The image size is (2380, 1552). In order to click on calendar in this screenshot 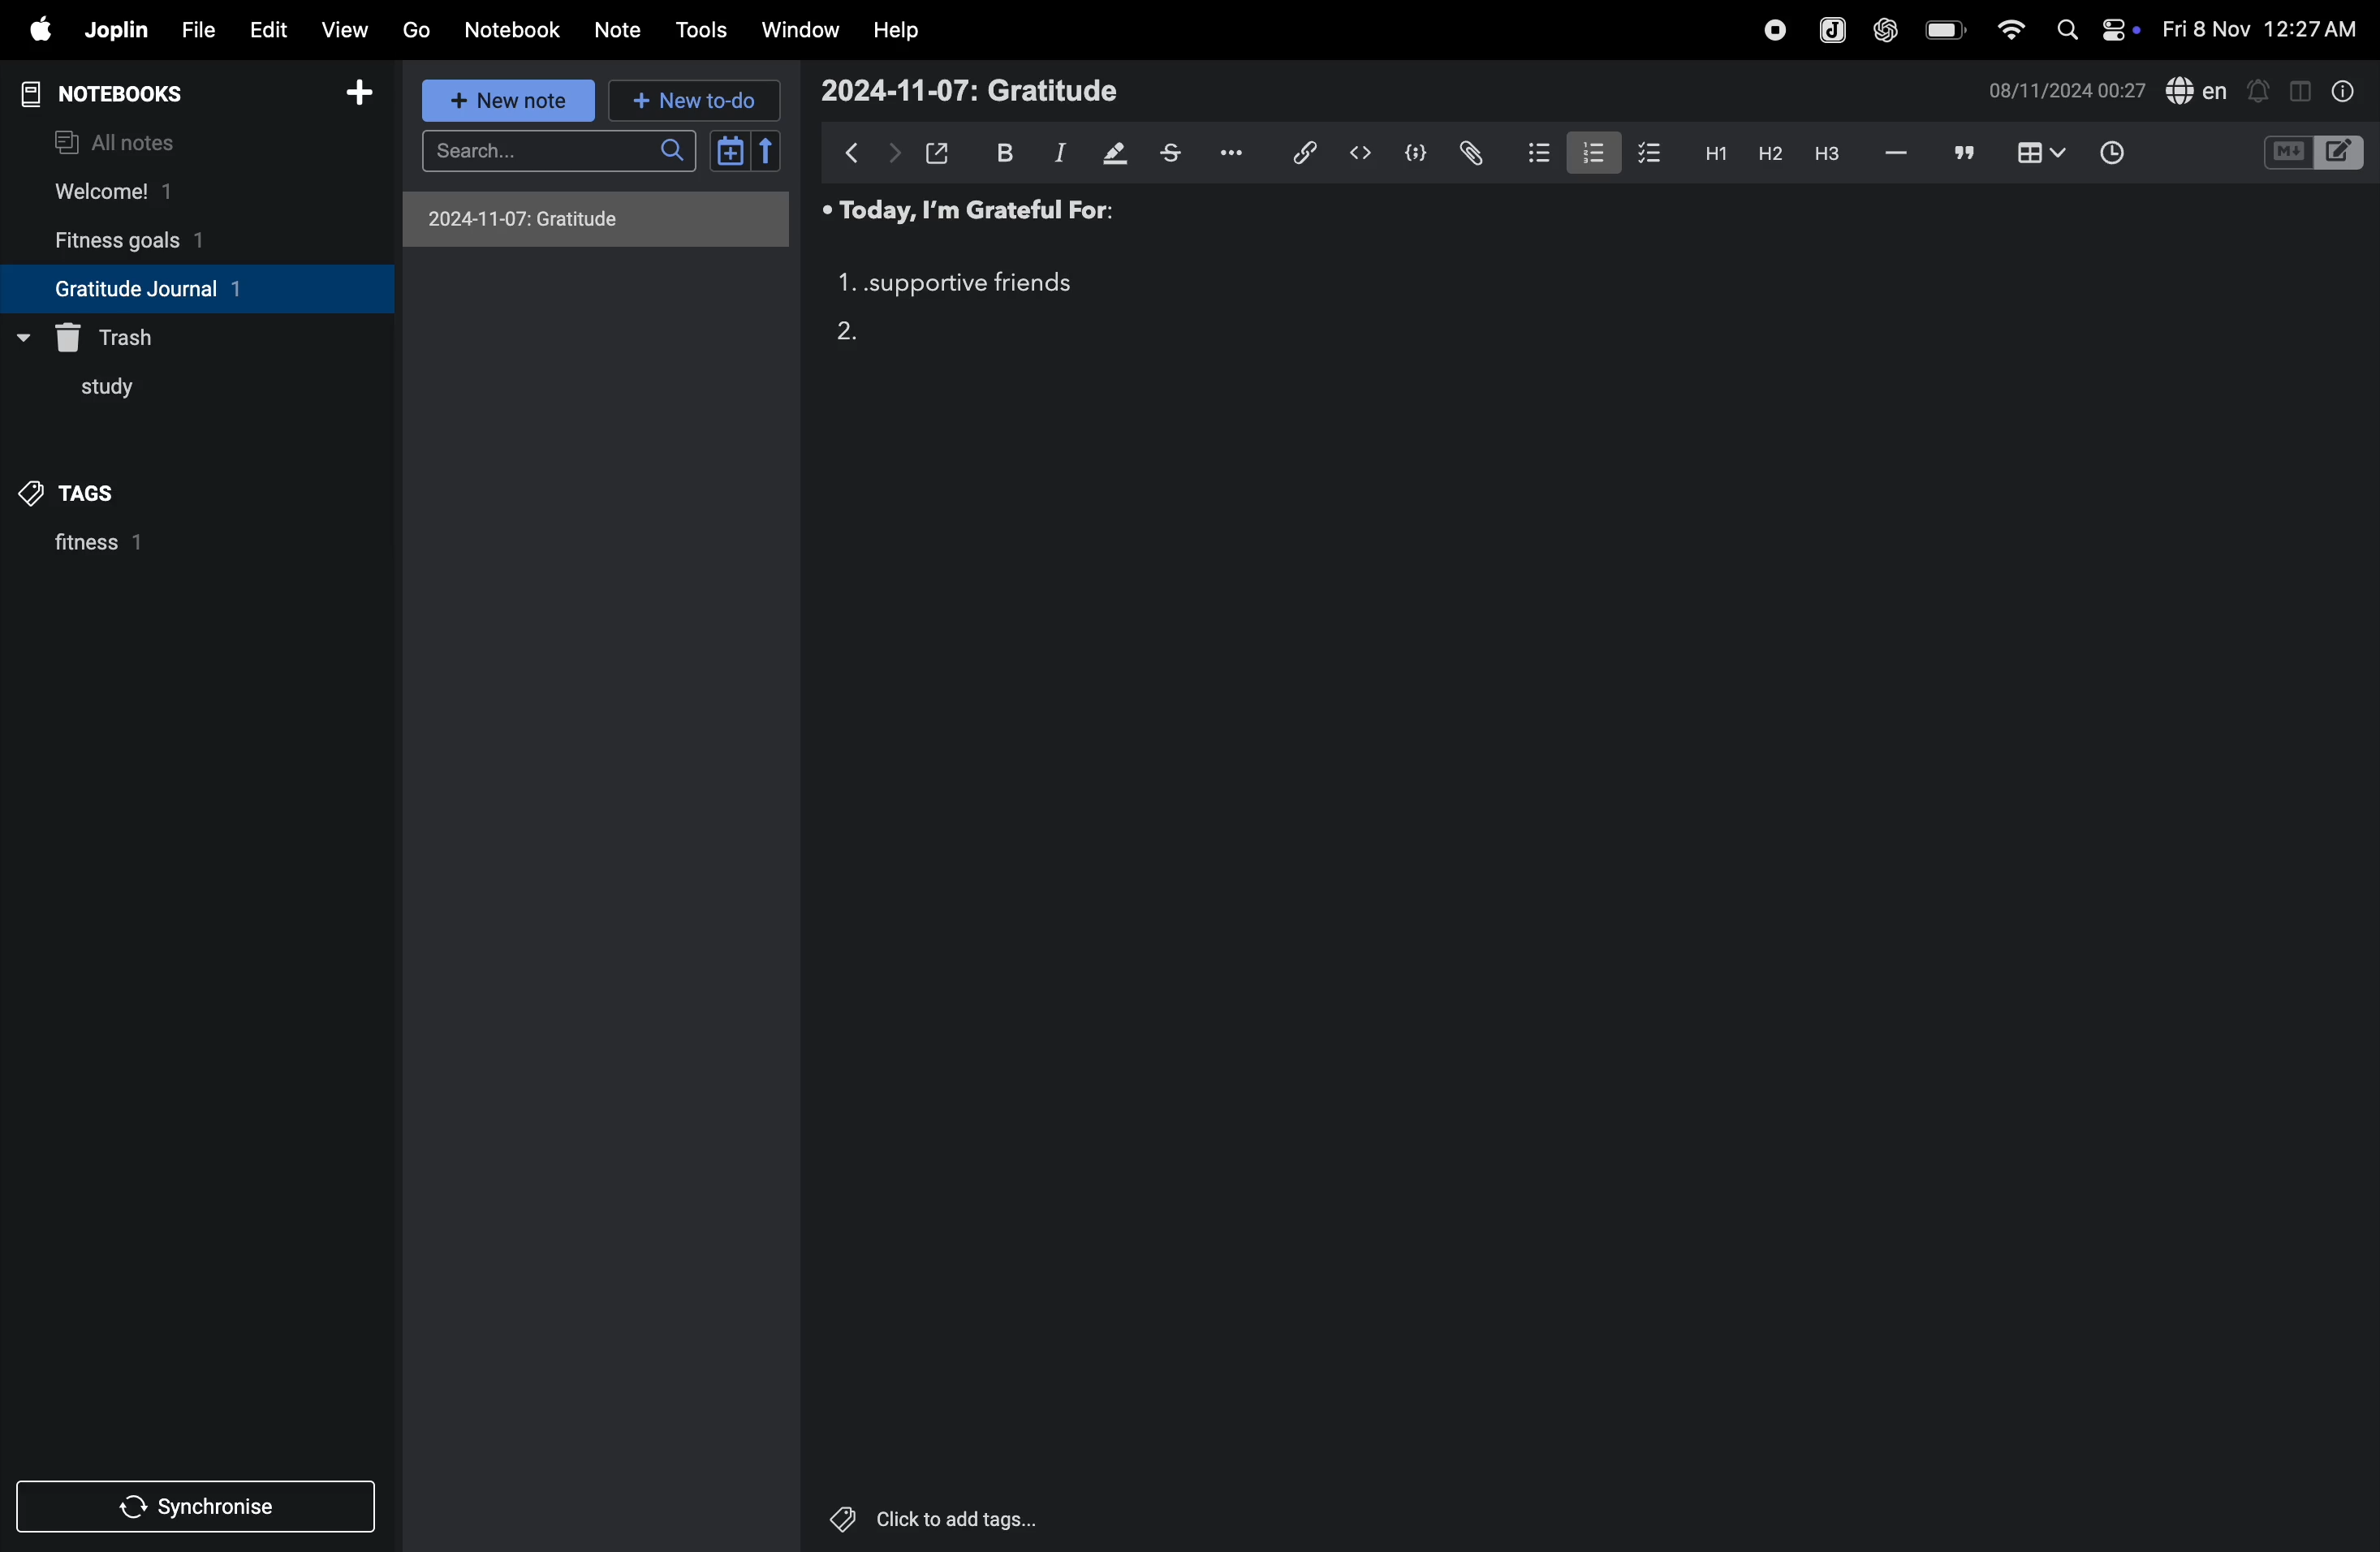, I will do `click(744, 151)`.